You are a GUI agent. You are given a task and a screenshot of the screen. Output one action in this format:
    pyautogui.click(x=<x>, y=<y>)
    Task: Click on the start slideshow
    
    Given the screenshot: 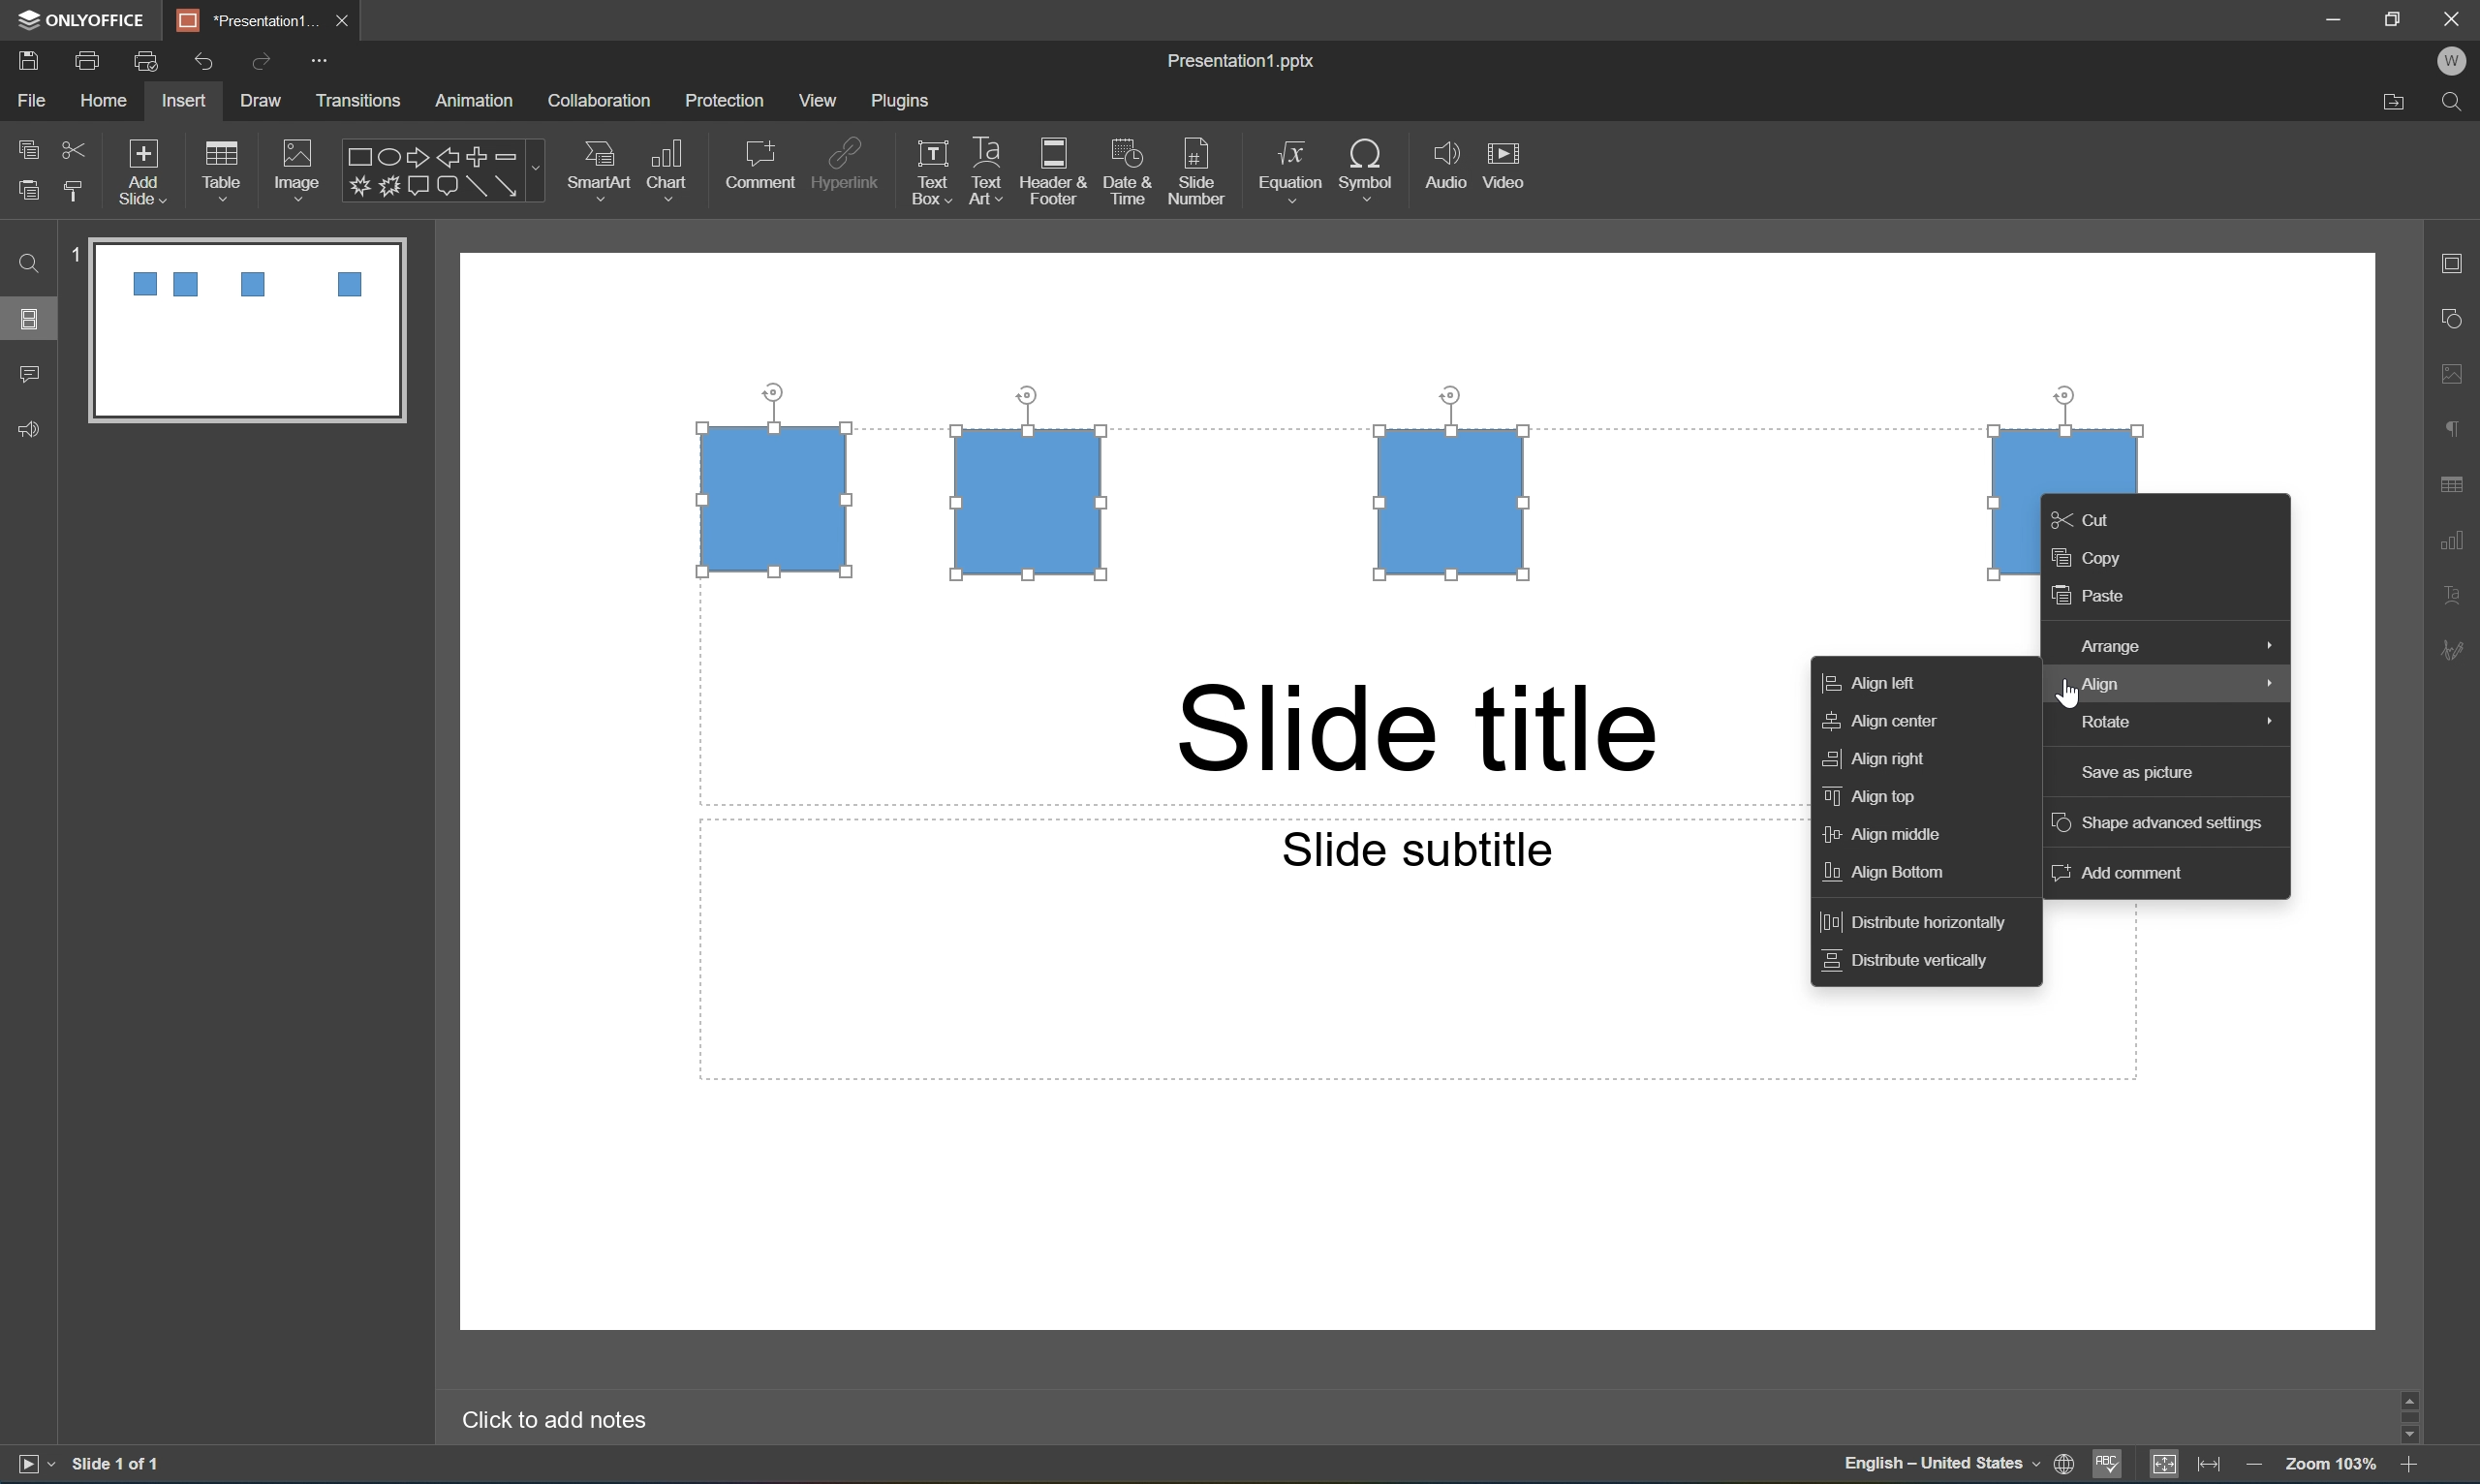 What is the action you would take?
    pyautogui.click(x=33, y=1465)
    